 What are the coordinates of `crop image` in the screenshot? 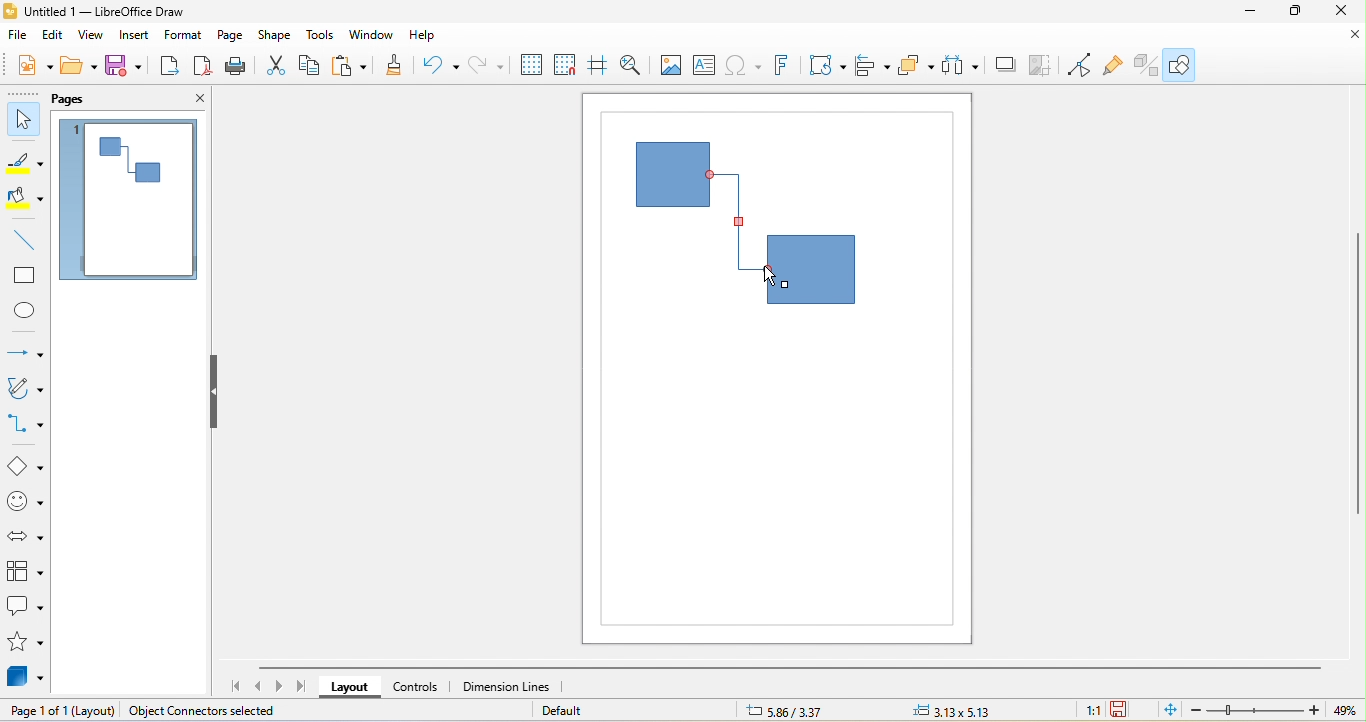 It's located at (1044, 65).